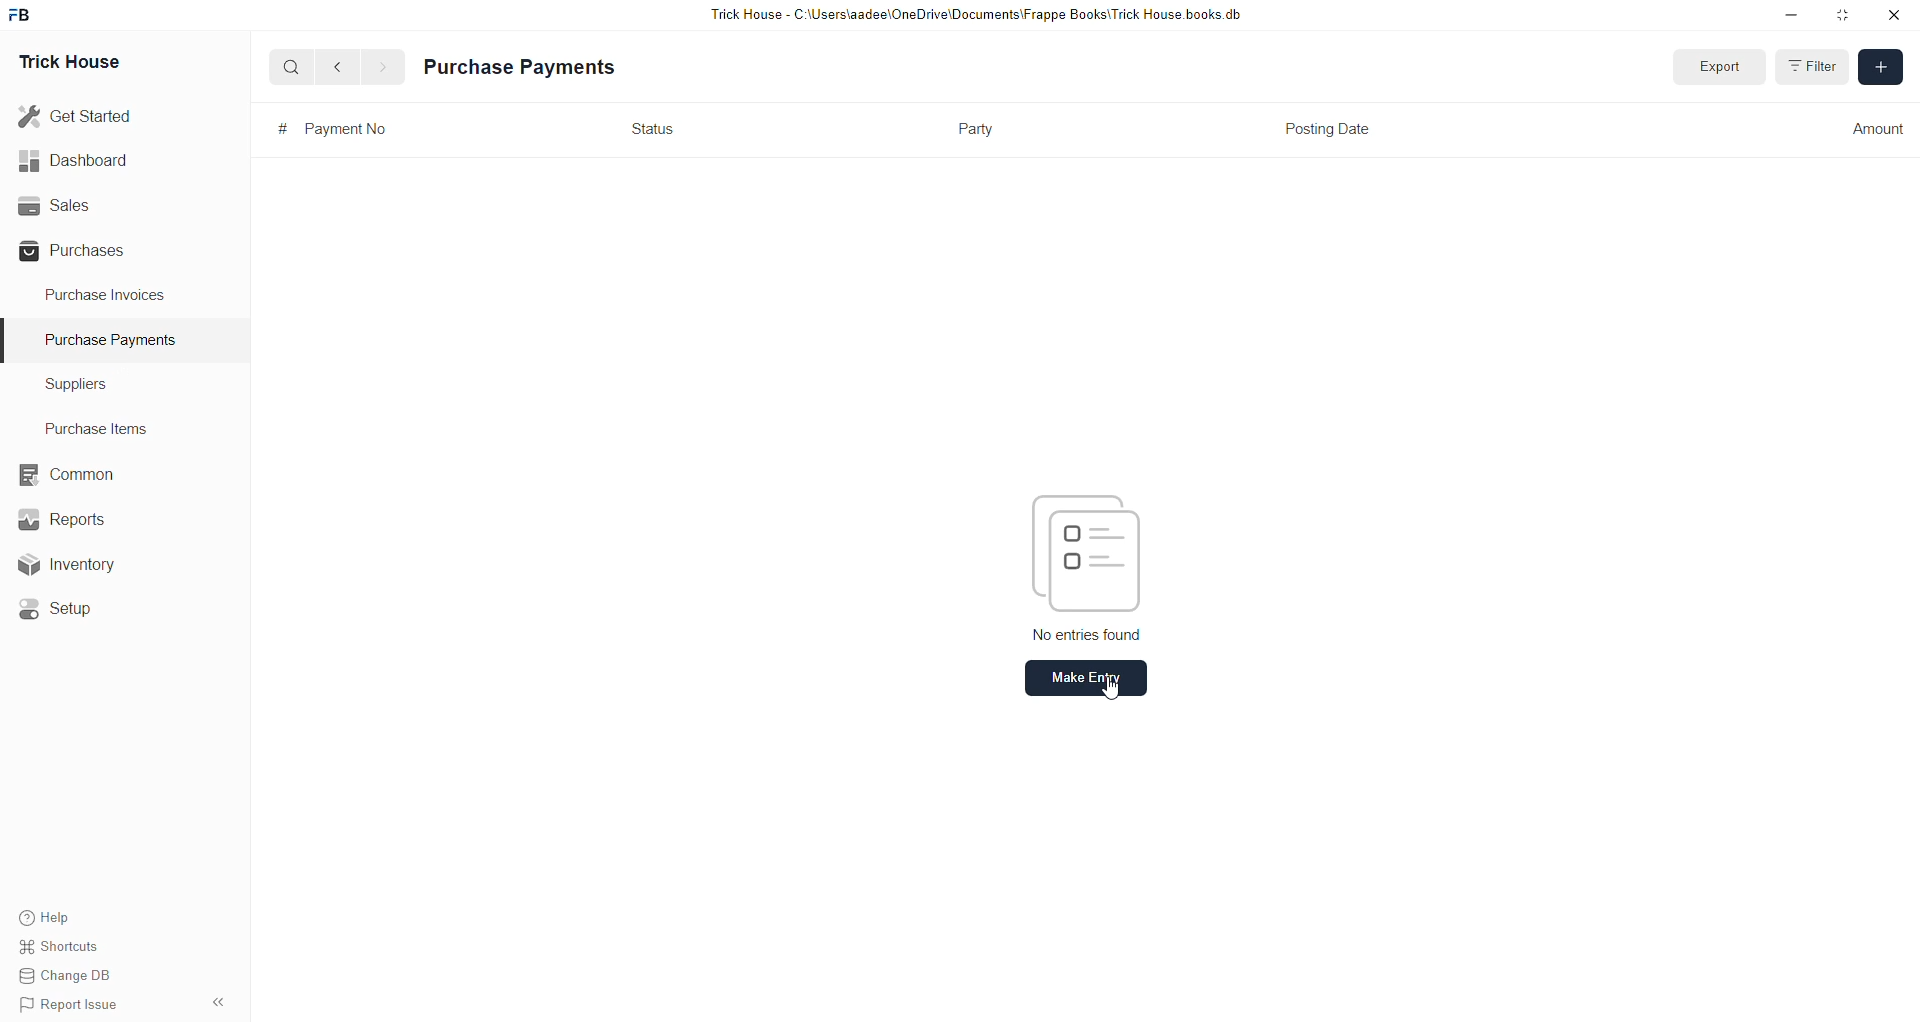  Describe the element at coordinates (657, 127) in the screenshot. I see `Status` at that location.